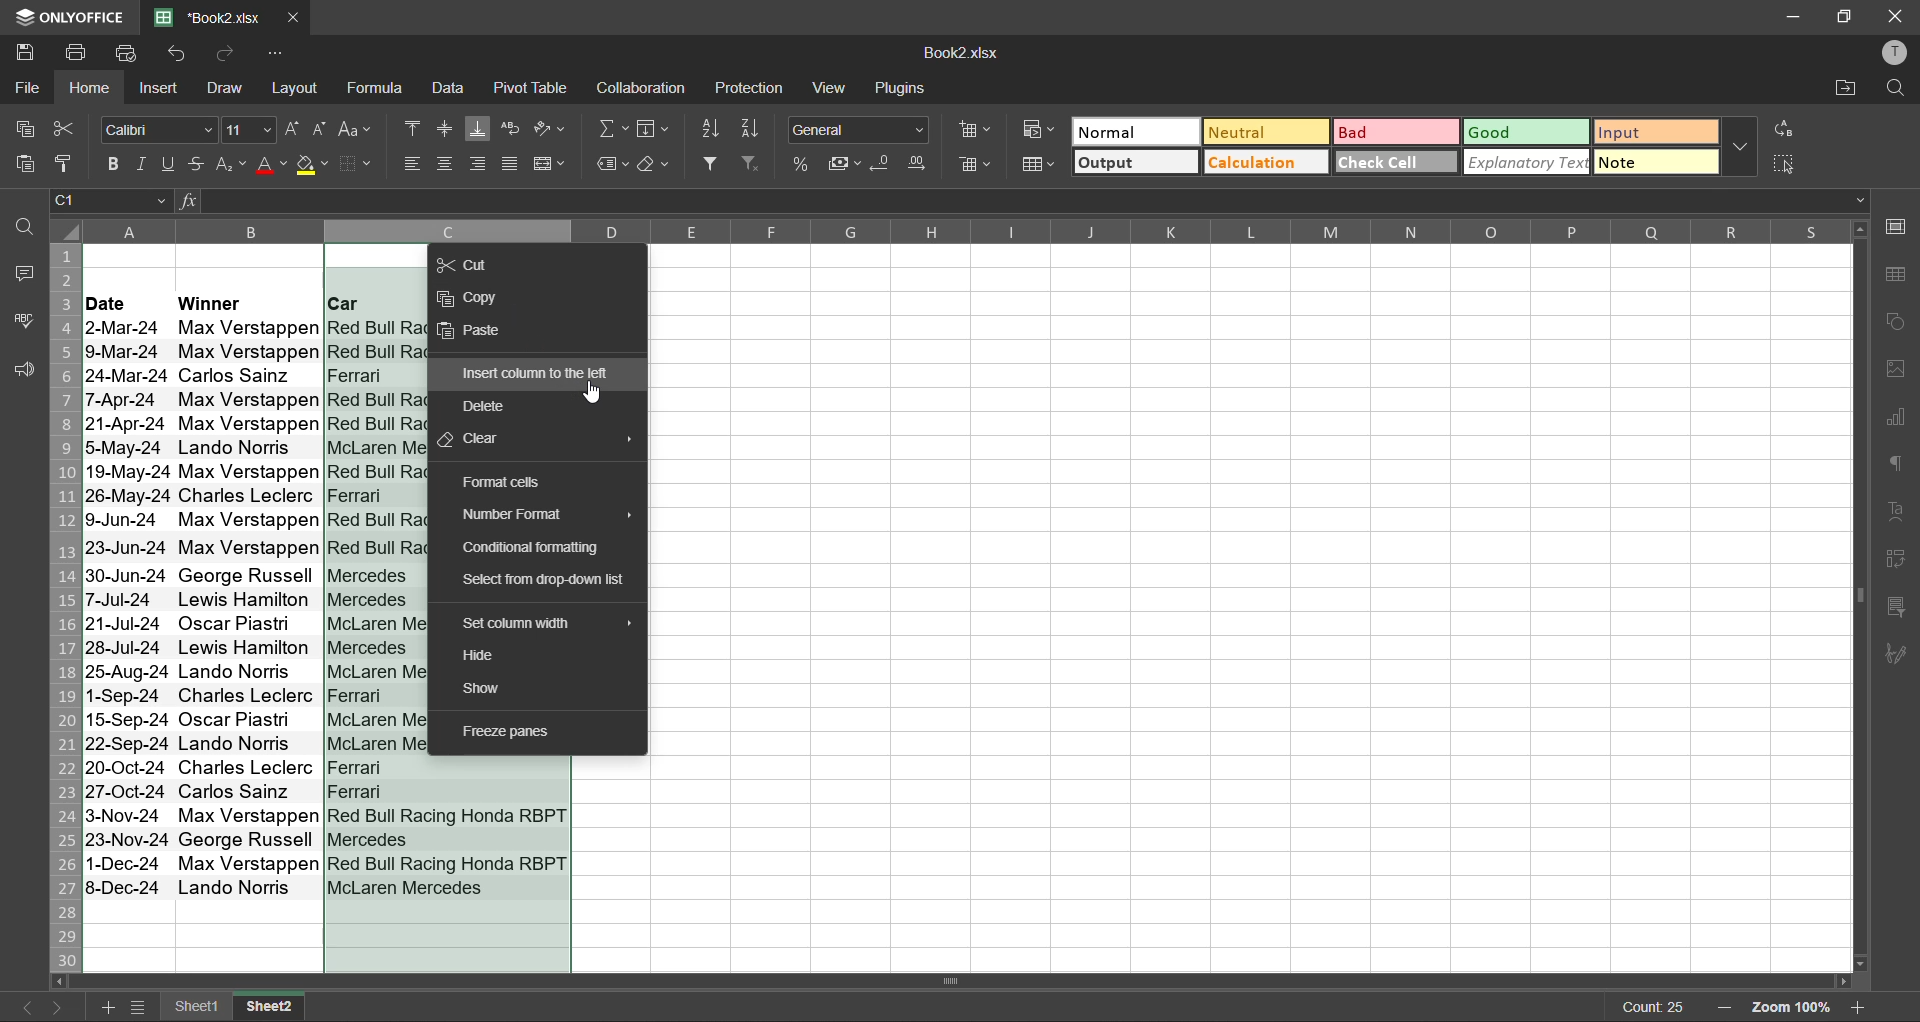 The height and width of the screenshot is (1022, 1920). Describe the element at coordinates (653, 129) in the screenshot. I see `fields` at that location.